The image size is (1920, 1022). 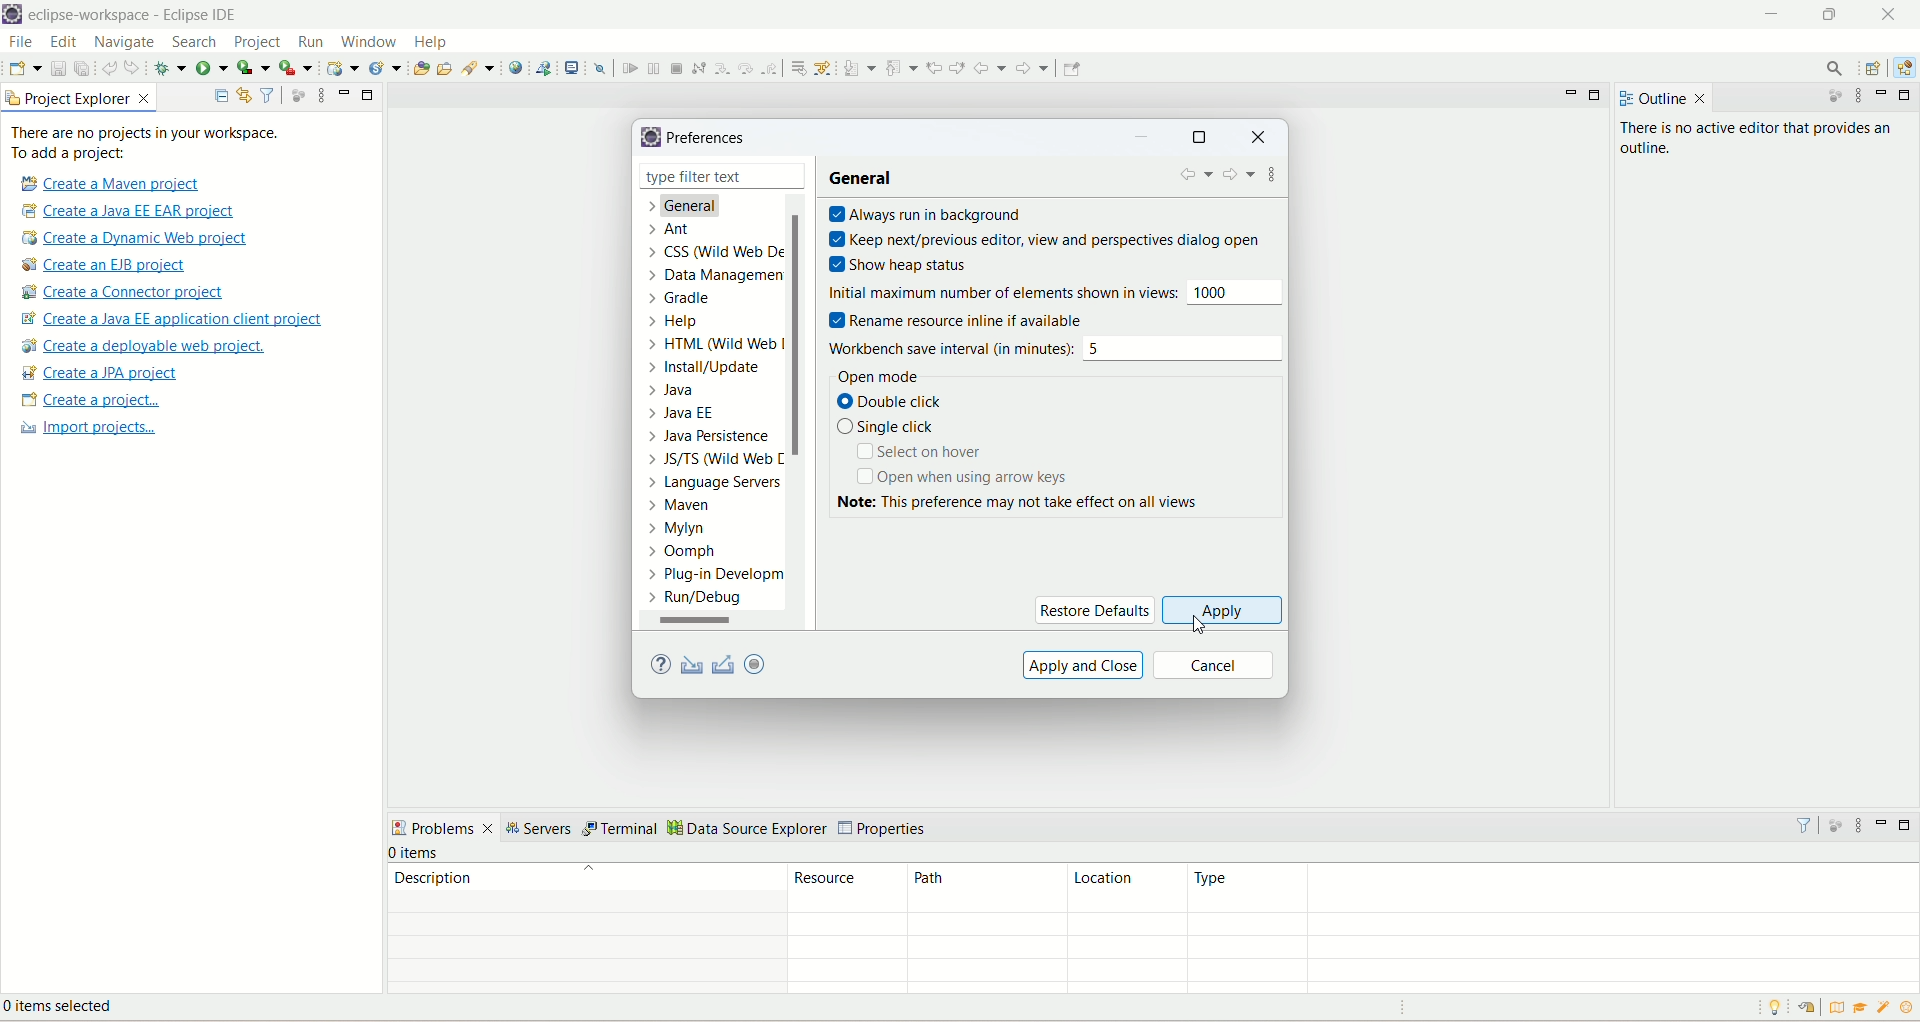 What do you see at coordinates (245, 95) in the screenshot?
I see `link with editor` at bounding box center [245, 95].